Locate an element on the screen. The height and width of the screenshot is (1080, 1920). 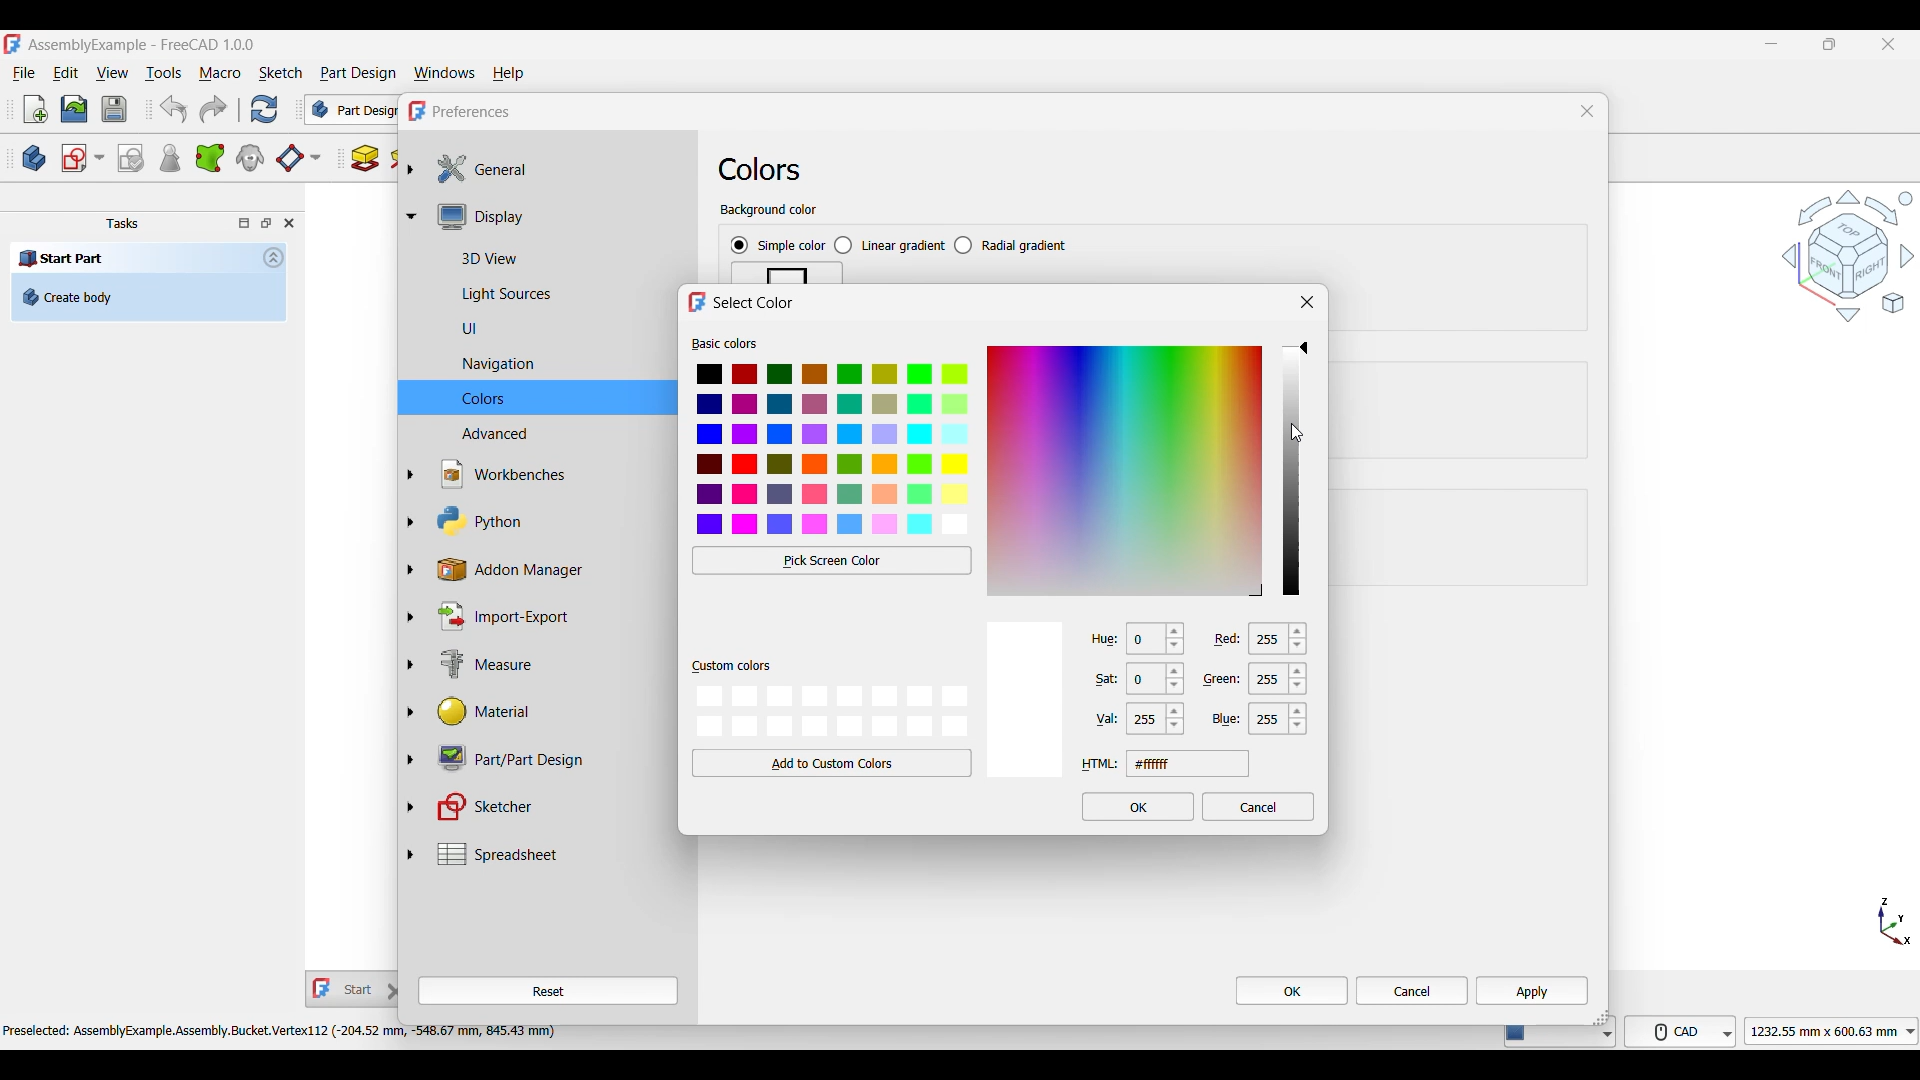
Measure is located at coordinates (548, 666).